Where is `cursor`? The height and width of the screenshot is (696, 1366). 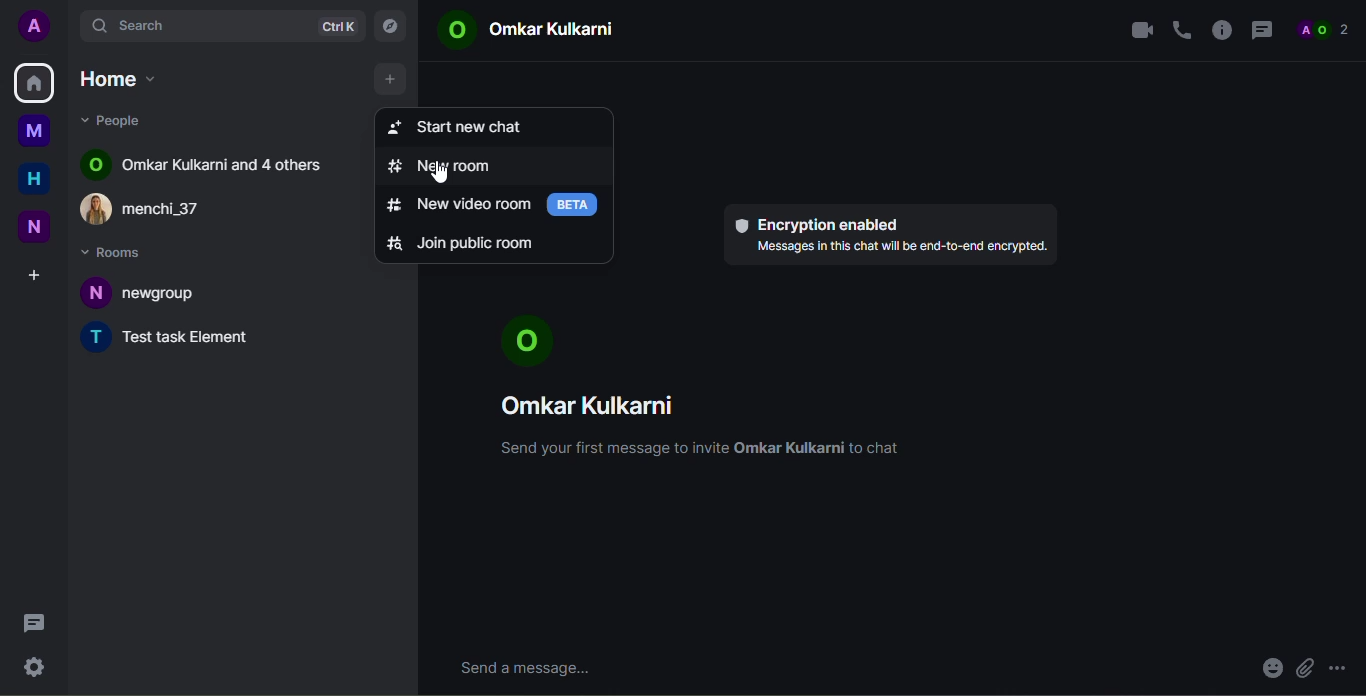 cursor is located at coordinates (444, 173).